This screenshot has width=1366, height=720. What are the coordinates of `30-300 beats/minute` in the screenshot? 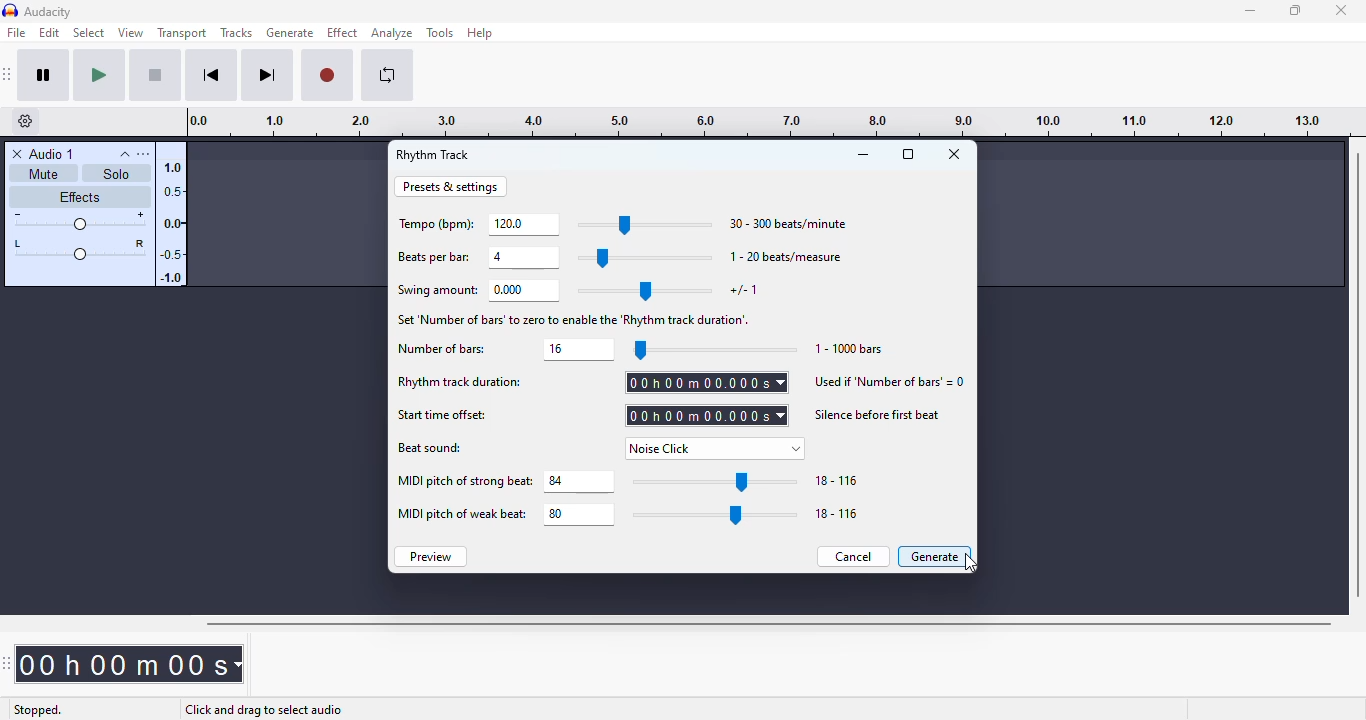 It's located at (786, 223).